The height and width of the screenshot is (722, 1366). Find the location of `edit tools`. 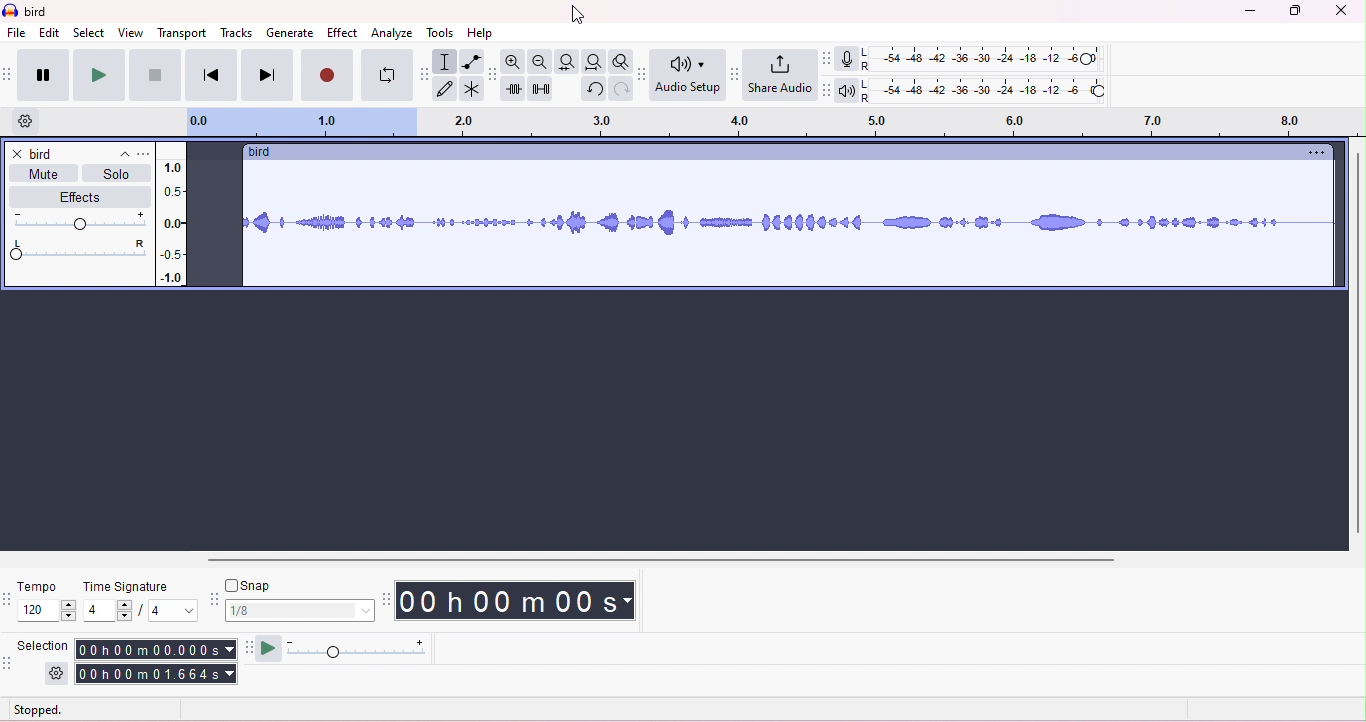

edit tools is located at coordinates (492, 73).